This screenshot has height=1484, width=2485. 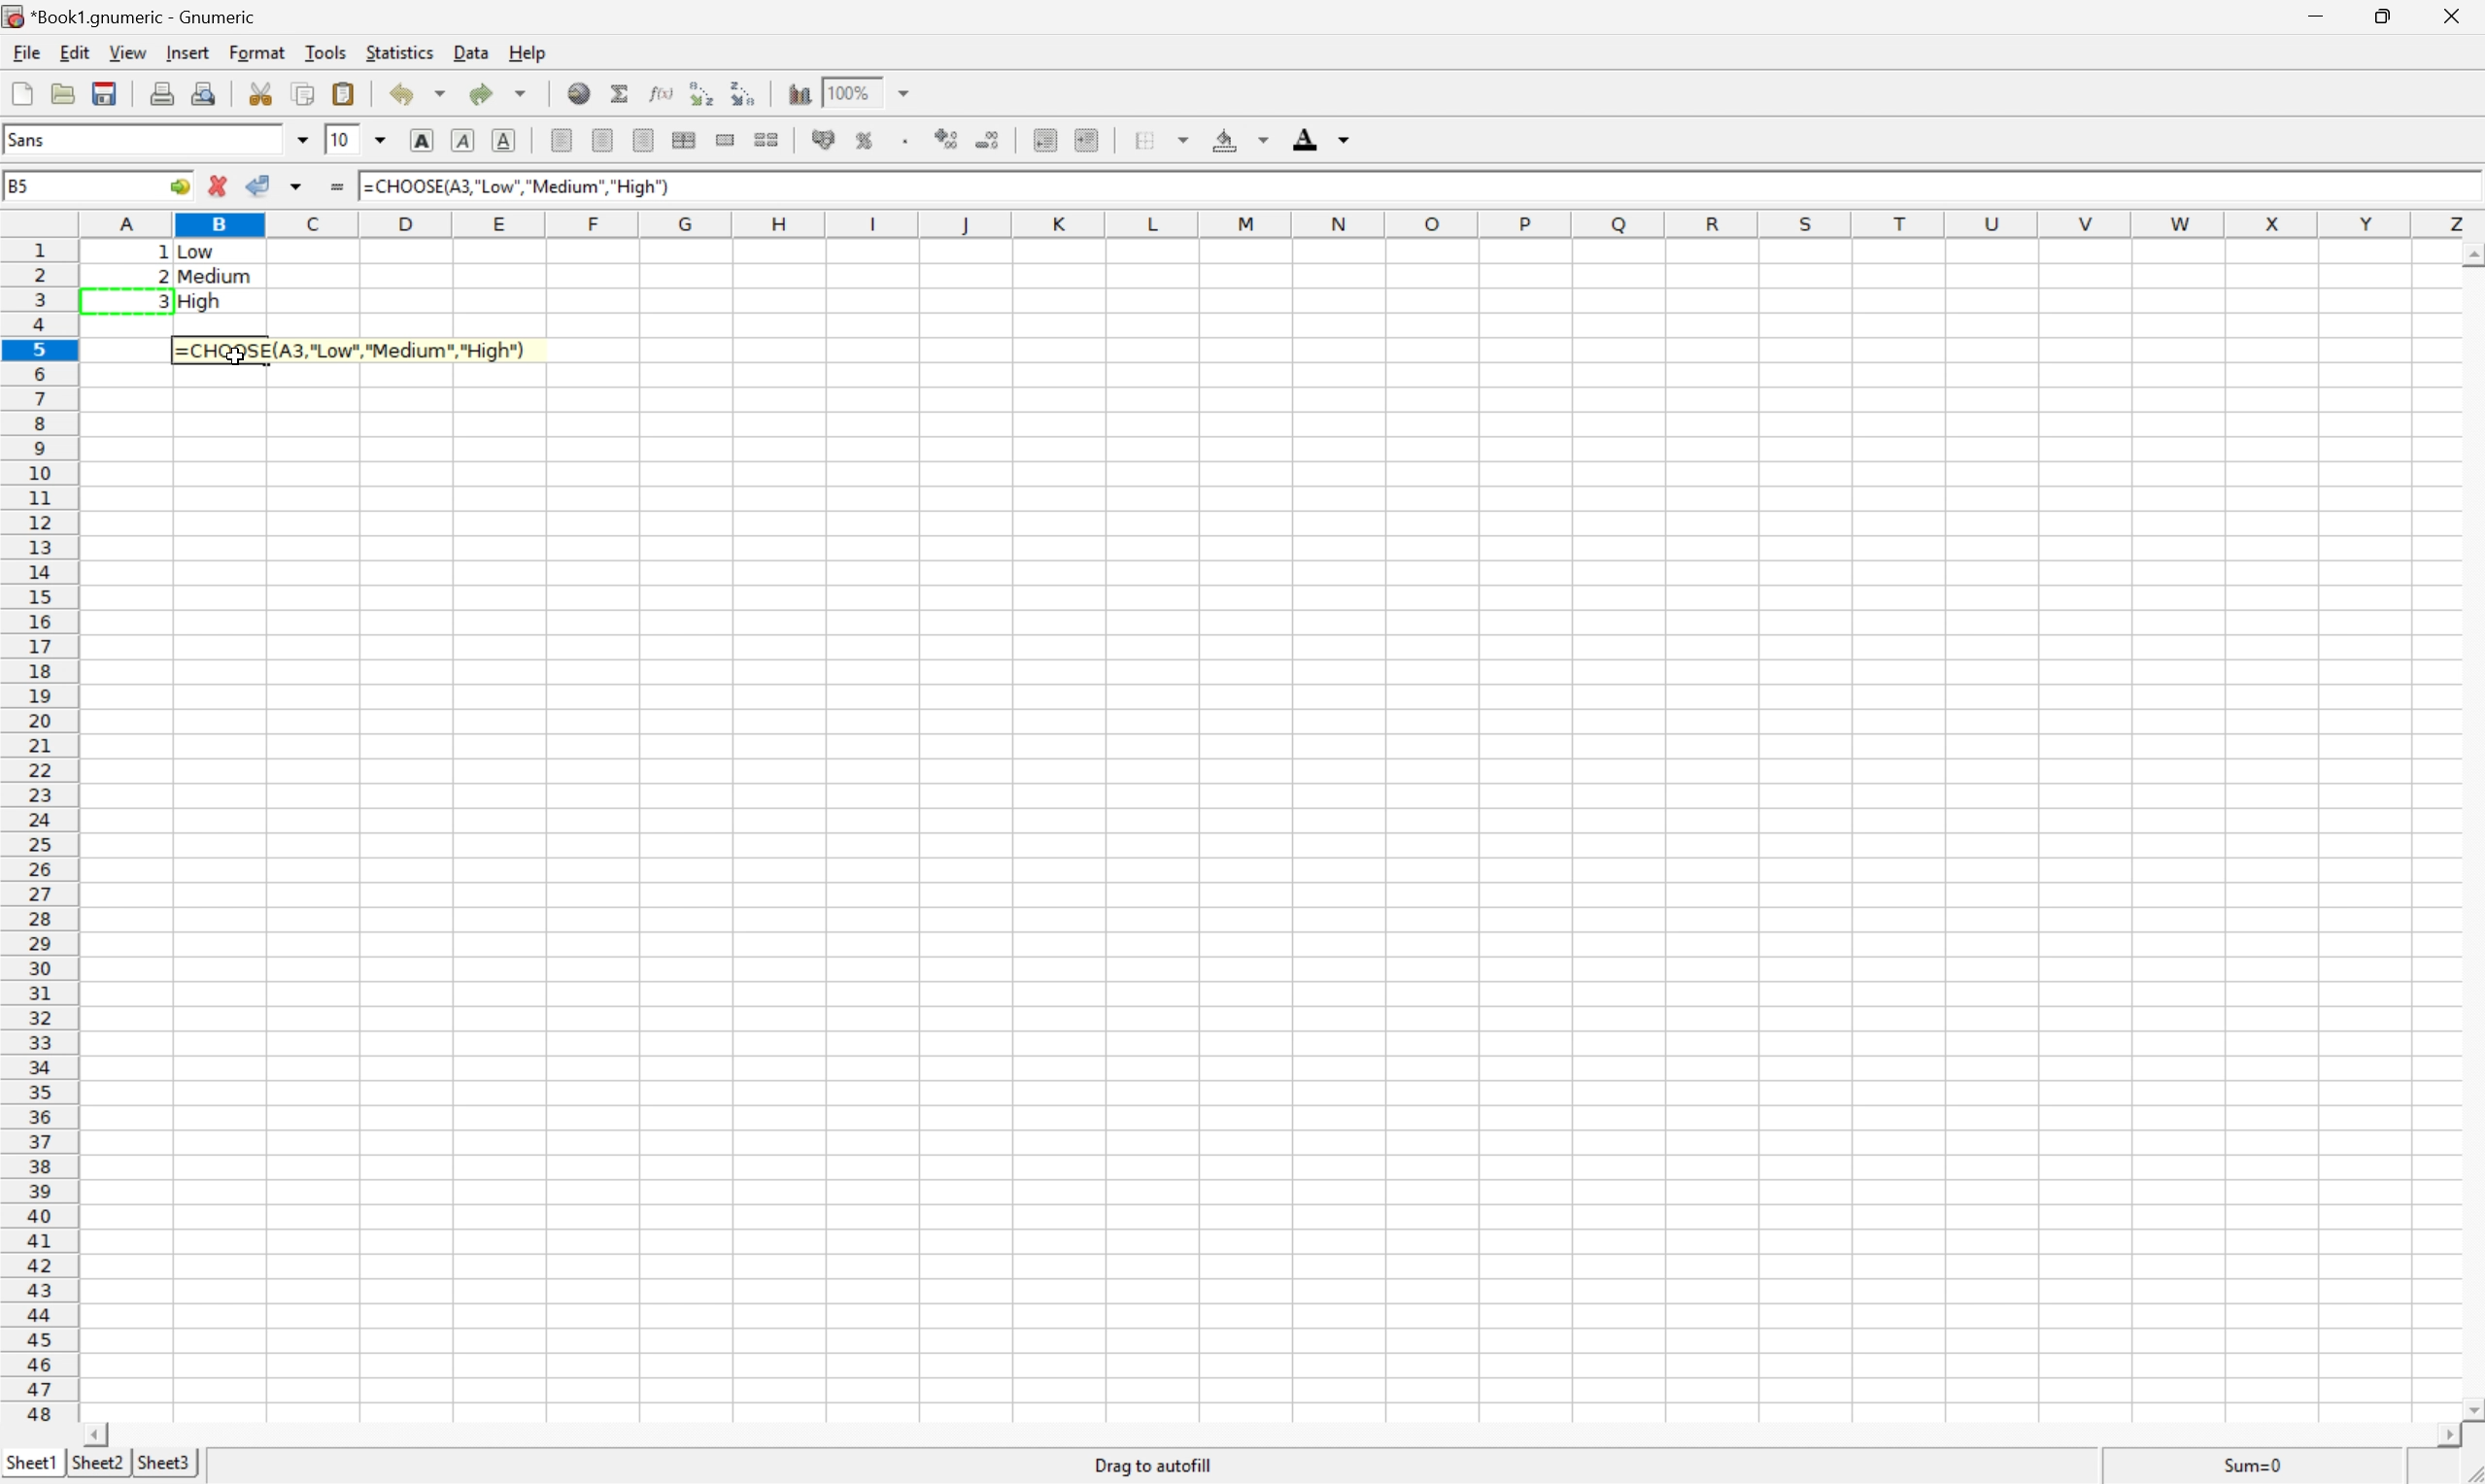 I want to click on Insert, so click(x=187, y=50).